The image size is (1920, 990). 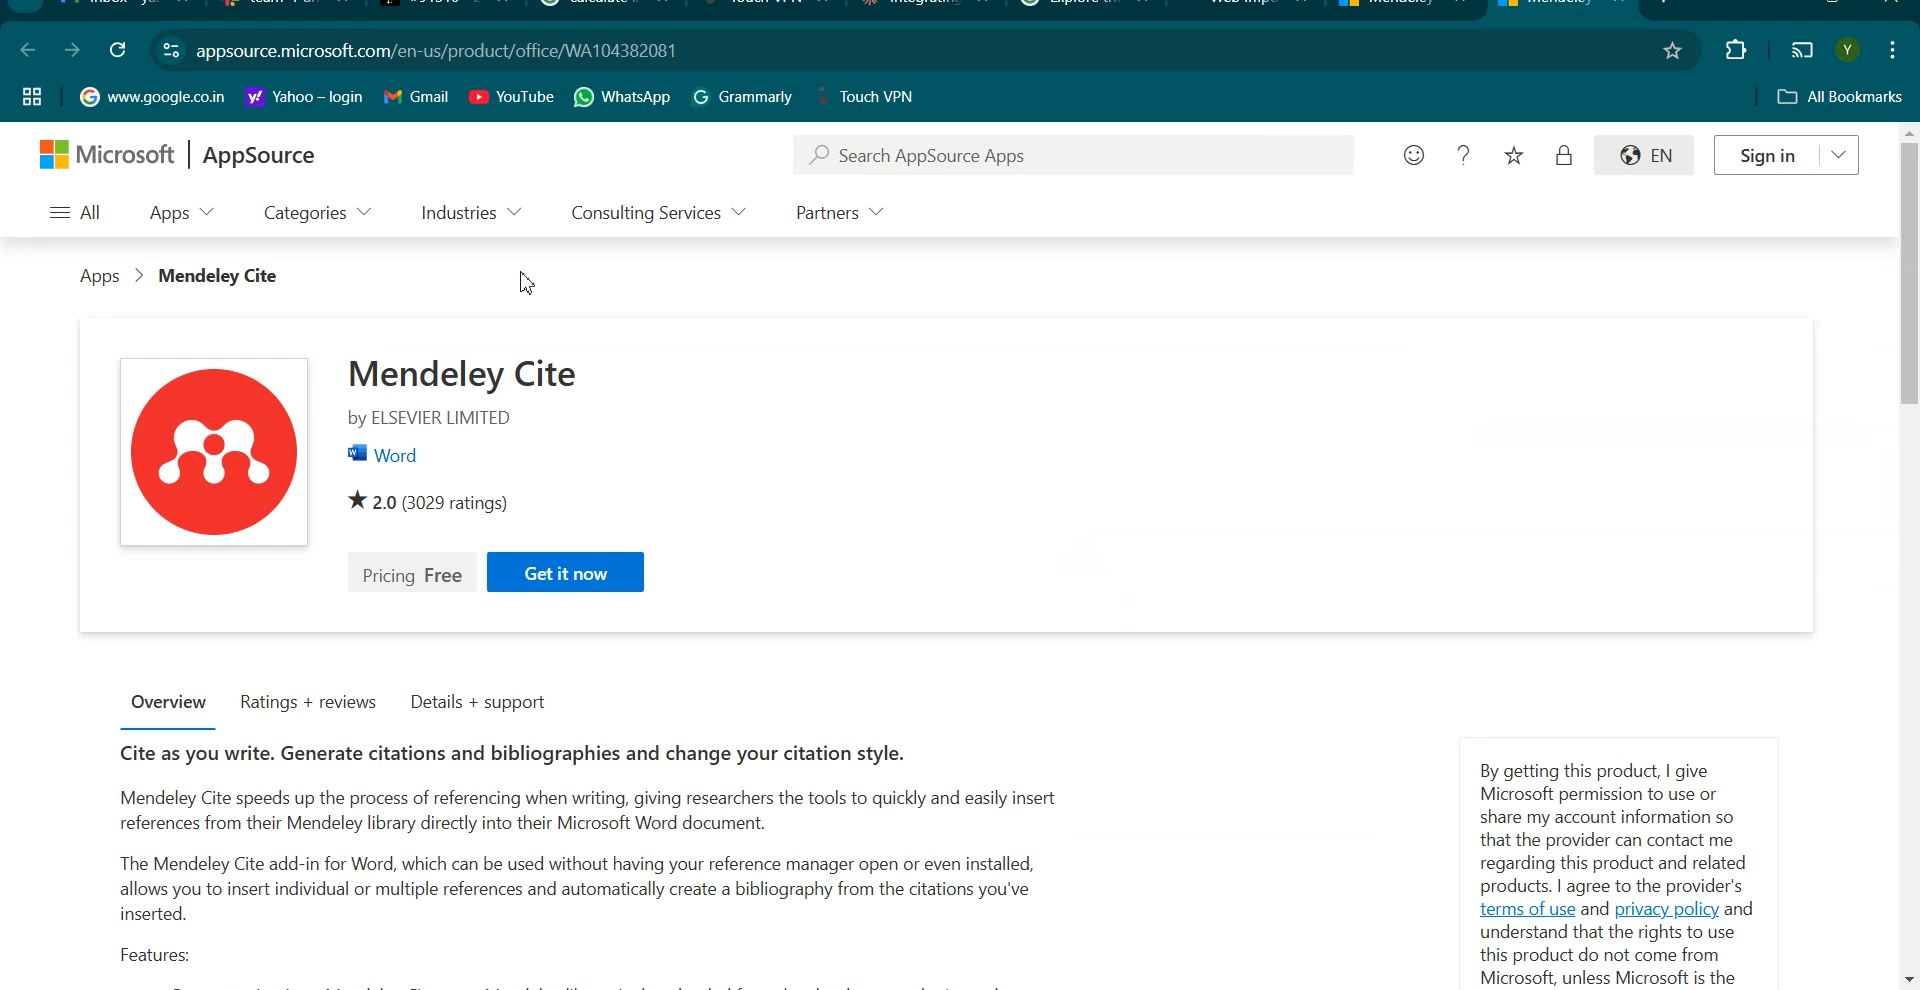 I want to click on Mendeley cite, so click(x=217, y=275).